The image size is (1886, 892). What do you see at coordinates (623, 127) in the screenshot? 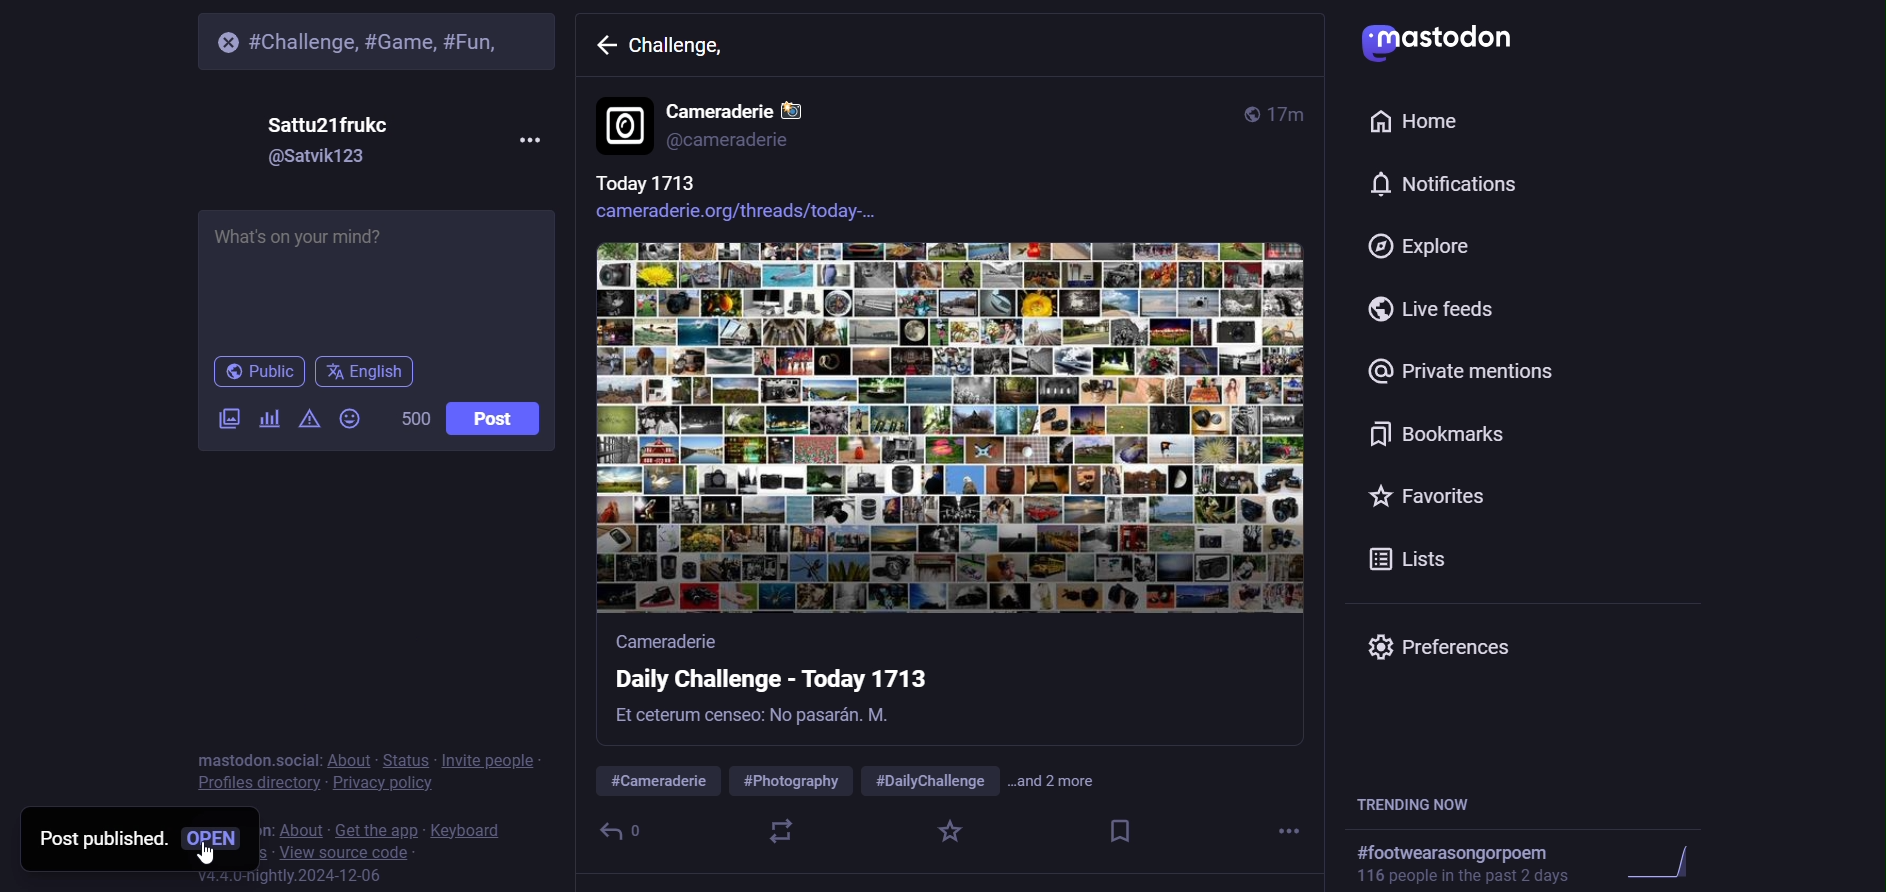
I see `display picture` at bounding box center [623, 127].